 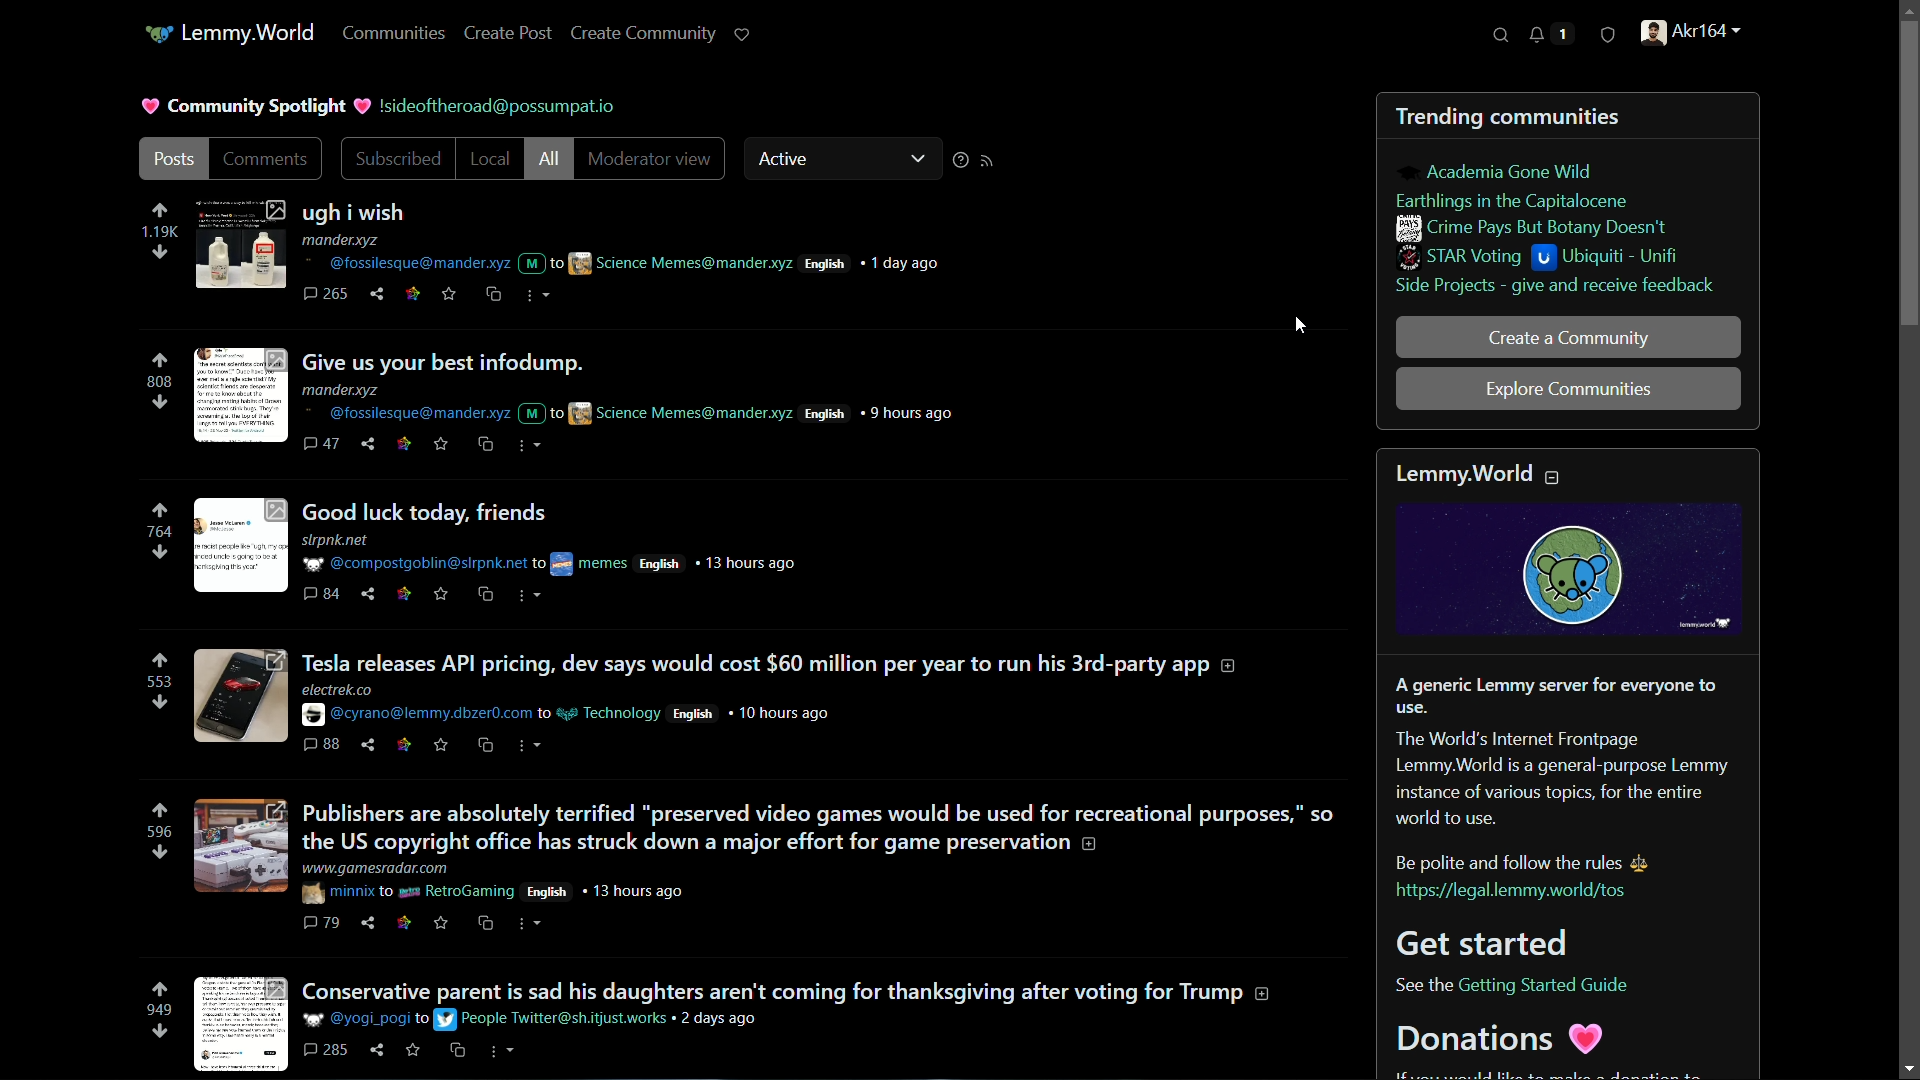 What do you see at coordinates (442, 923) in the screenshot?
I see `save` at bounding box center [442, 923].